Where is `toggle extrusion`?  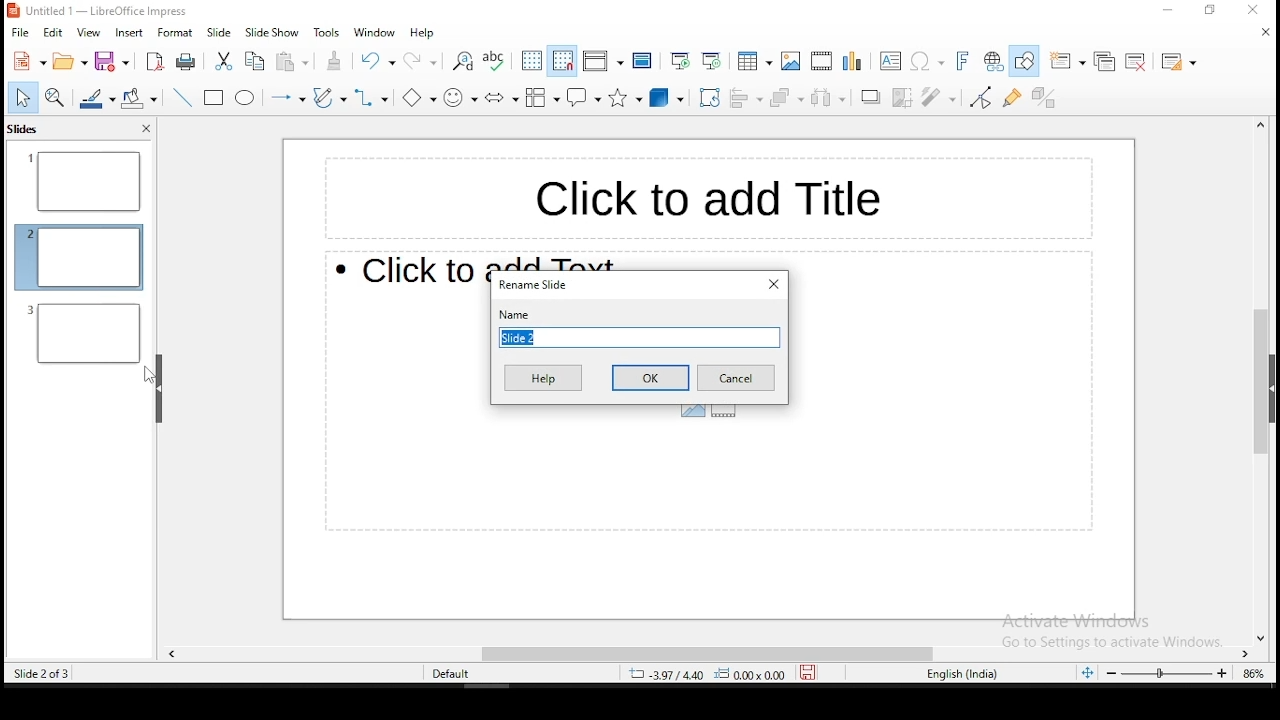 toggle extrusion is located at coordinates (1043, 100).